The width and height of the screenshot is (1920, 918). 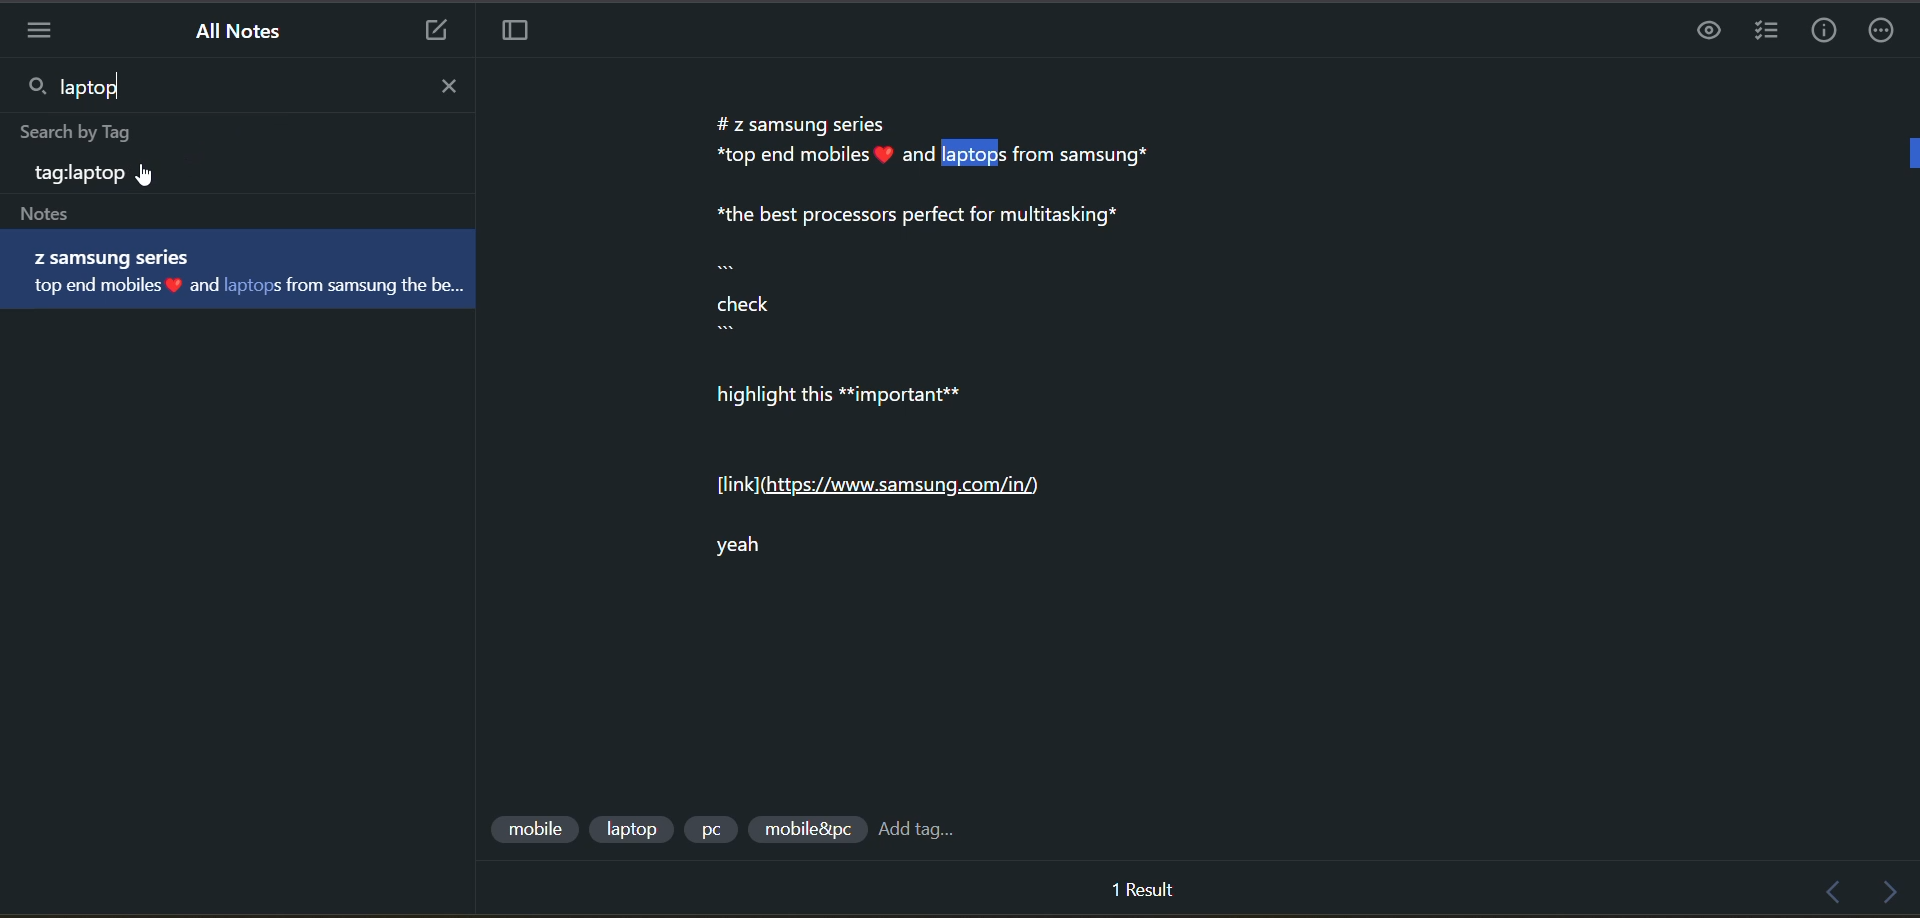 What do you see at coordinates (1840, 894) in the screenshot?
I see `previous` at bounding box center [1840, 894].